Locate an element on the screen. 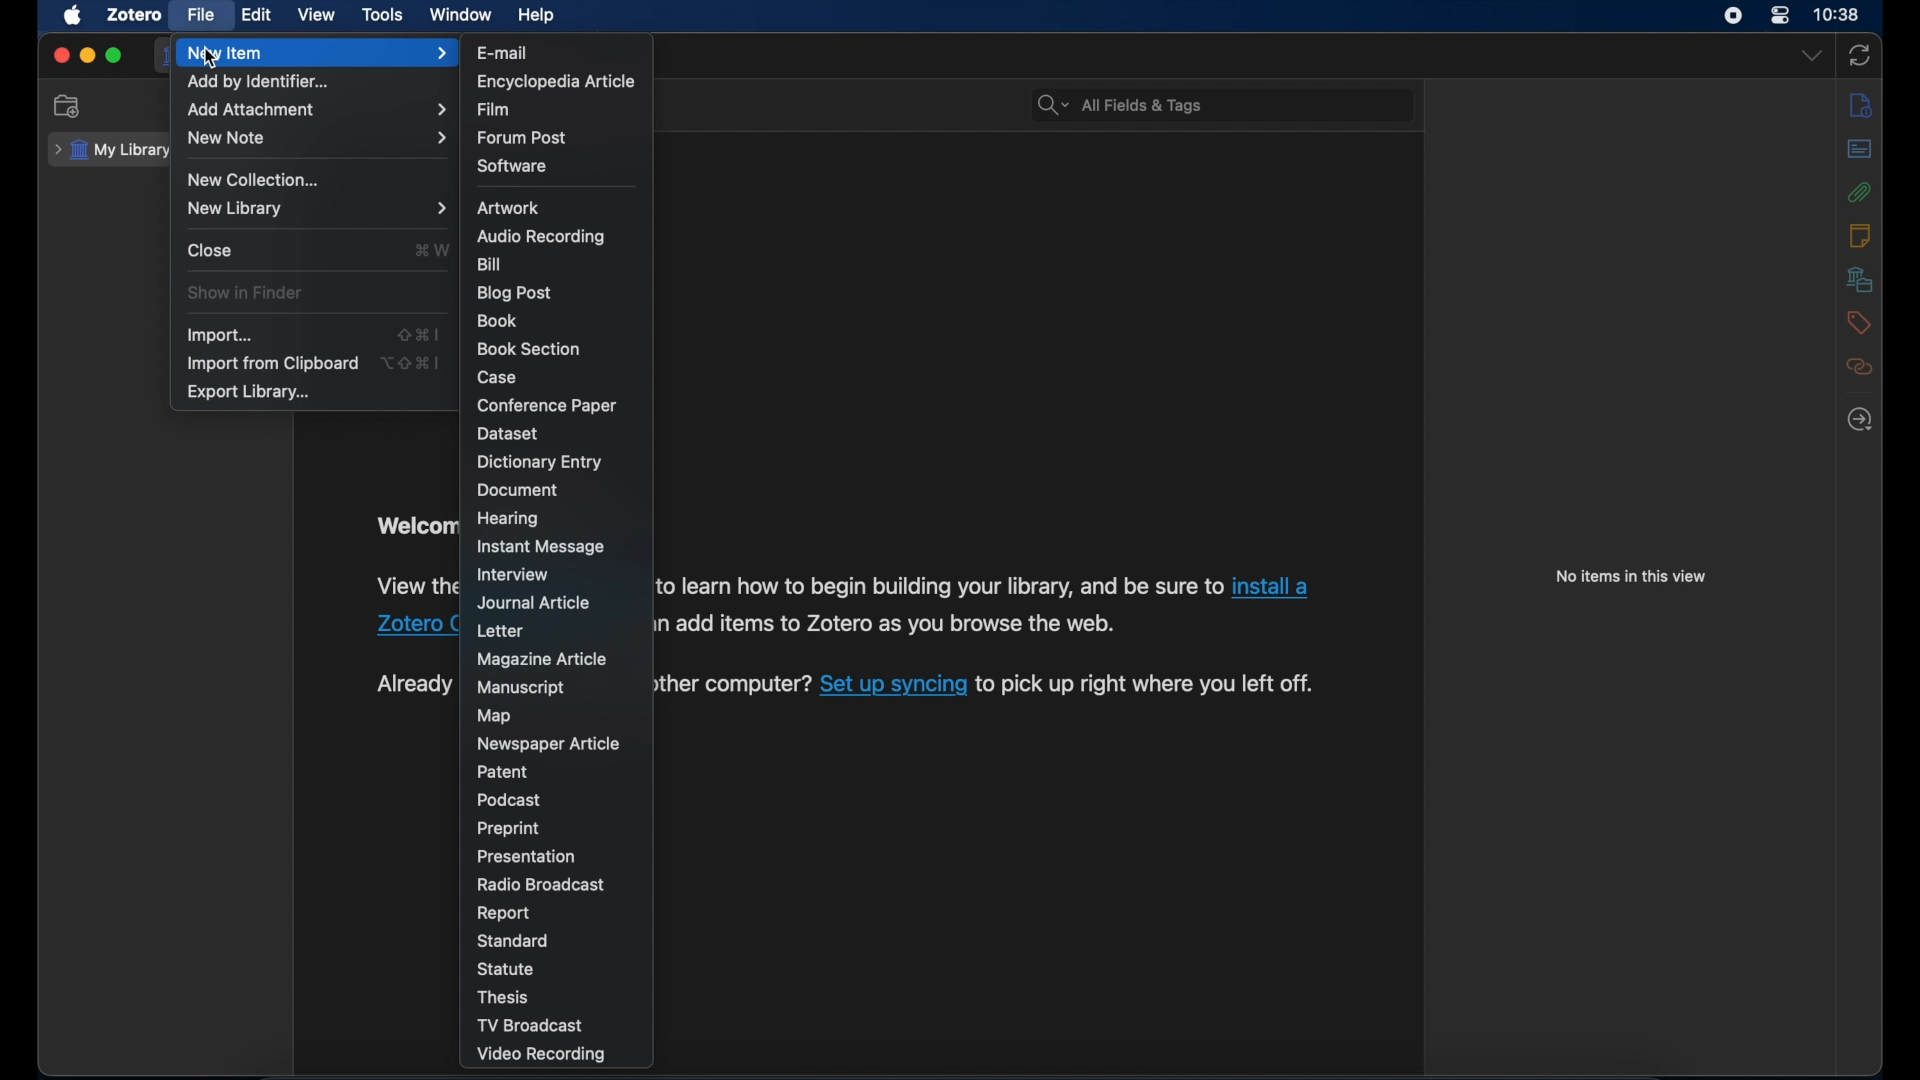  interview is located at coordinates (514, 575).